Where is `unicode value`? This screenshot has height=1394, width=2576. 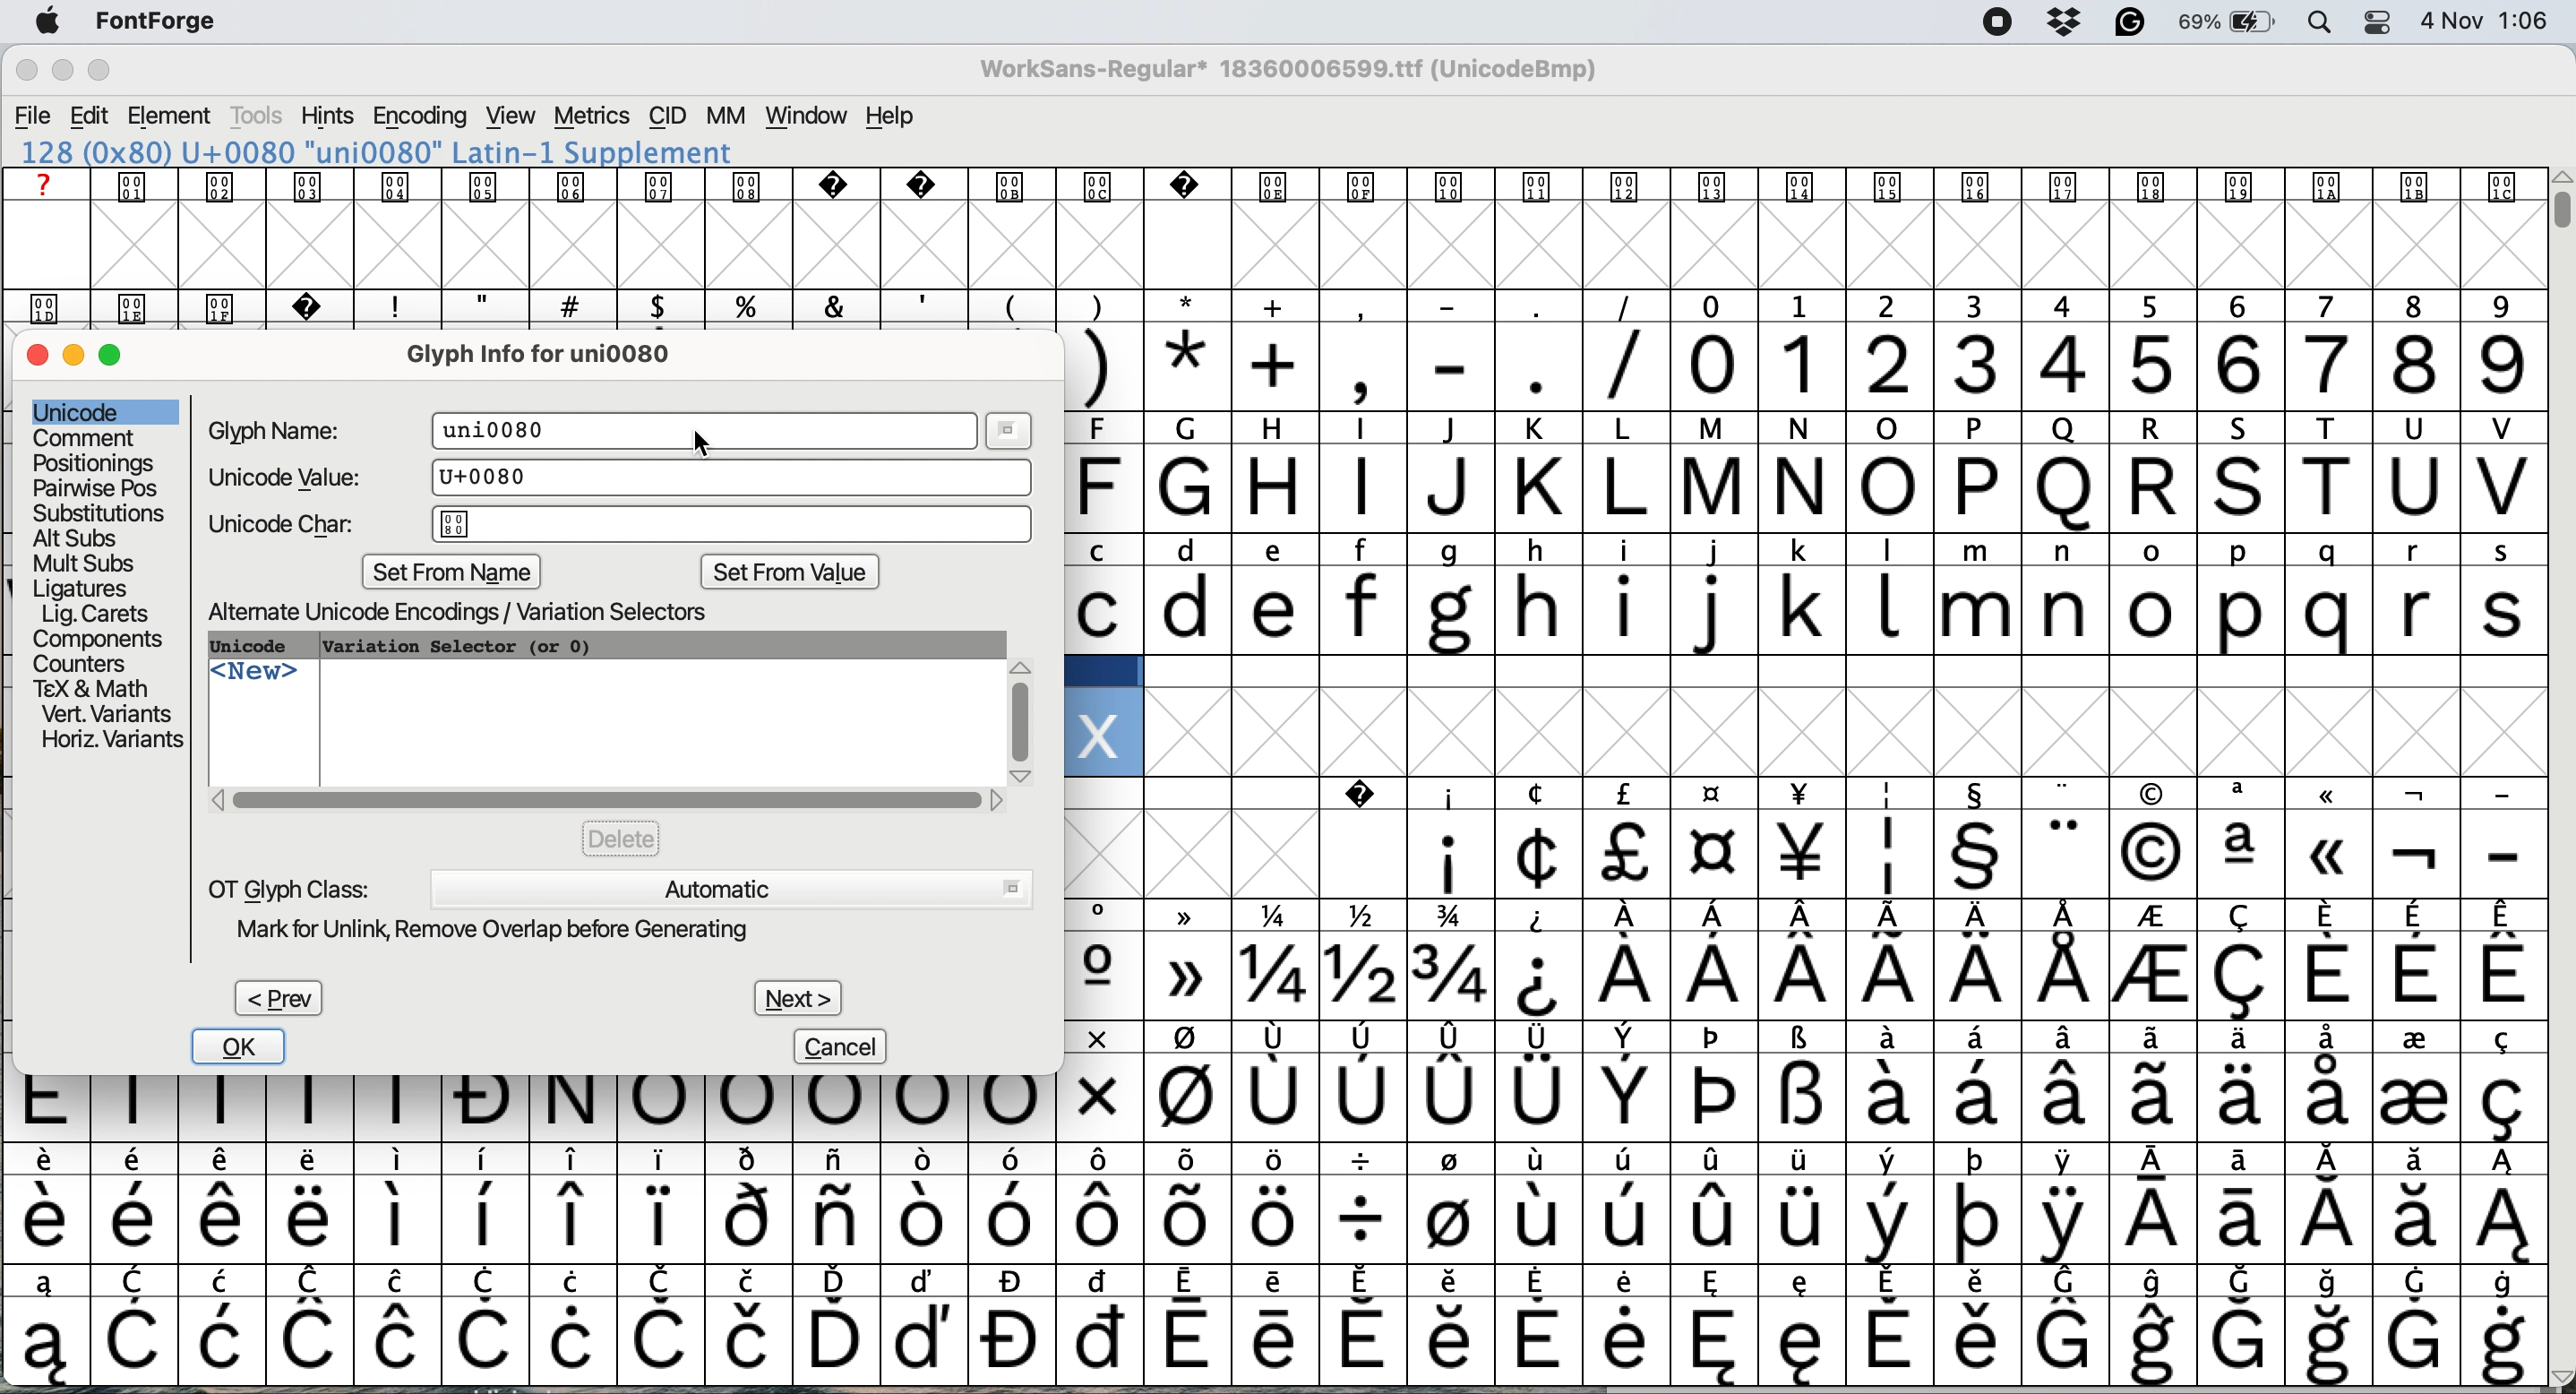 unicode value is located at coordinates (613, 477).